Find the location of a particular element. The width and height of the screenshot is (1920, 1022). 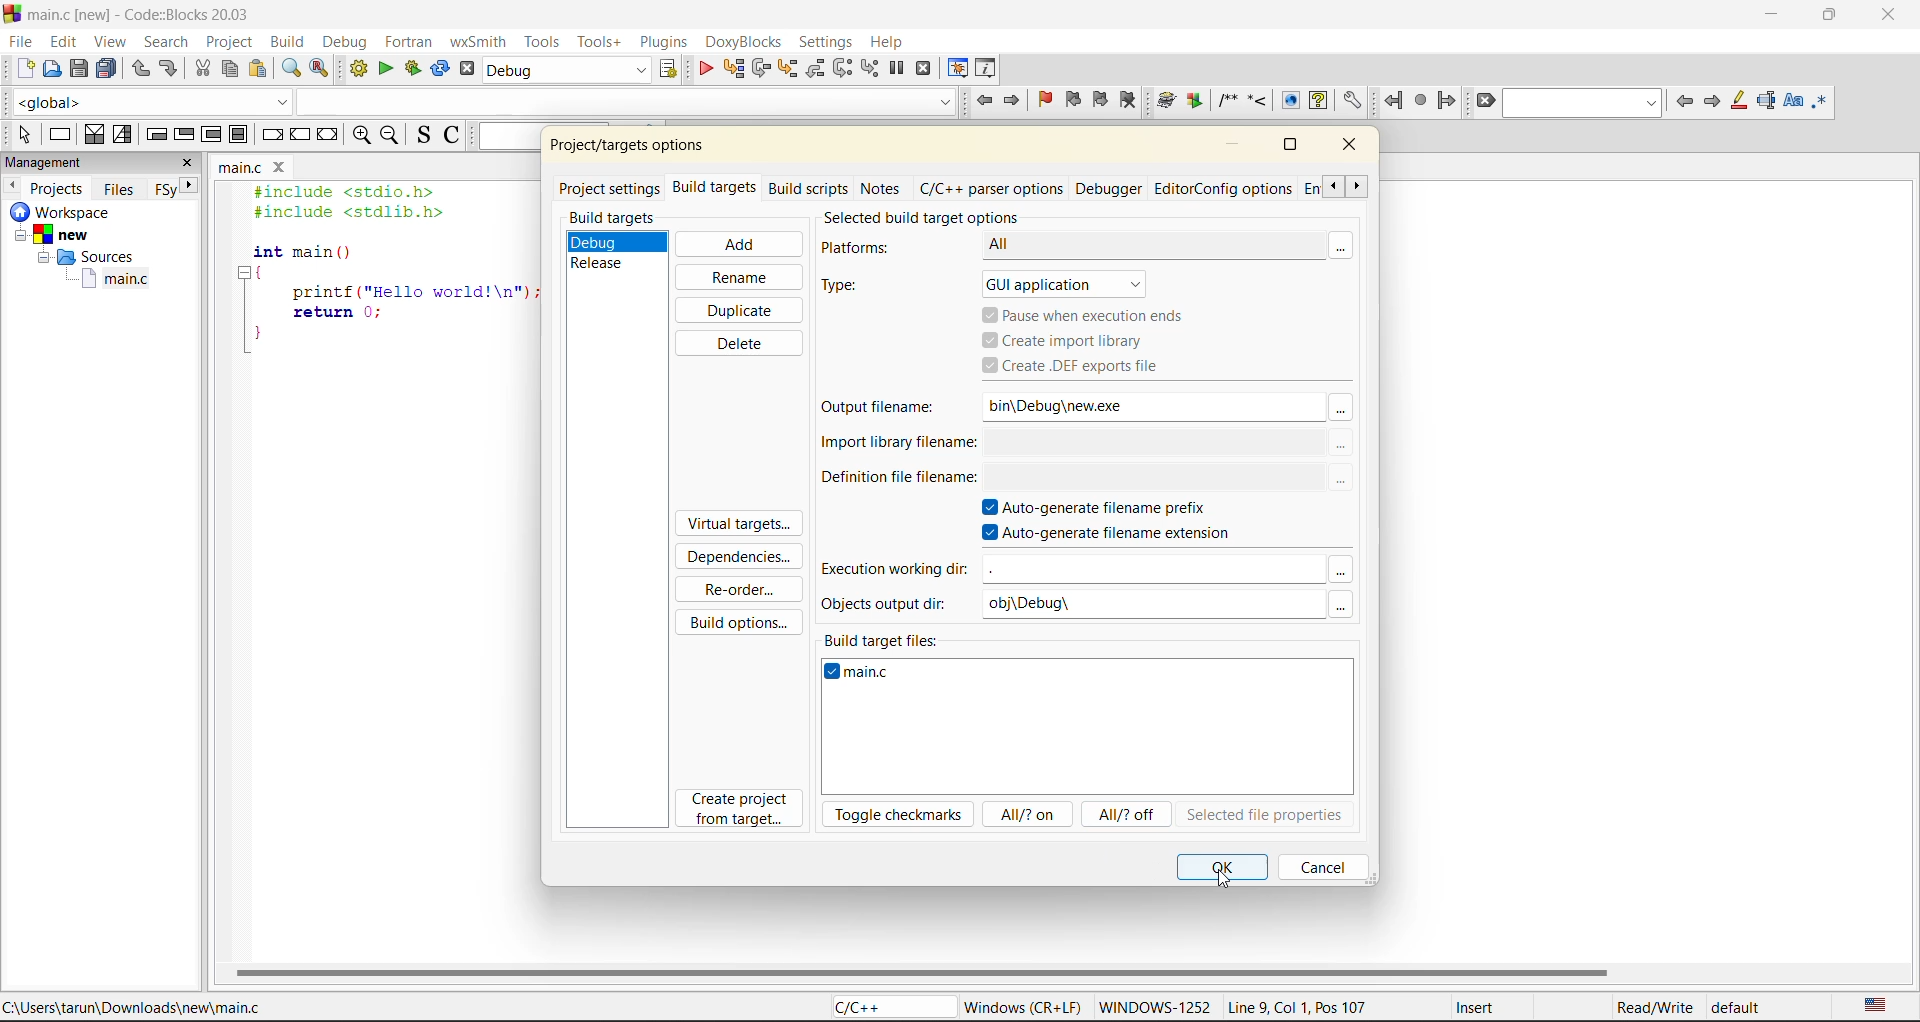

main.c is located at coordinates (237, 167).